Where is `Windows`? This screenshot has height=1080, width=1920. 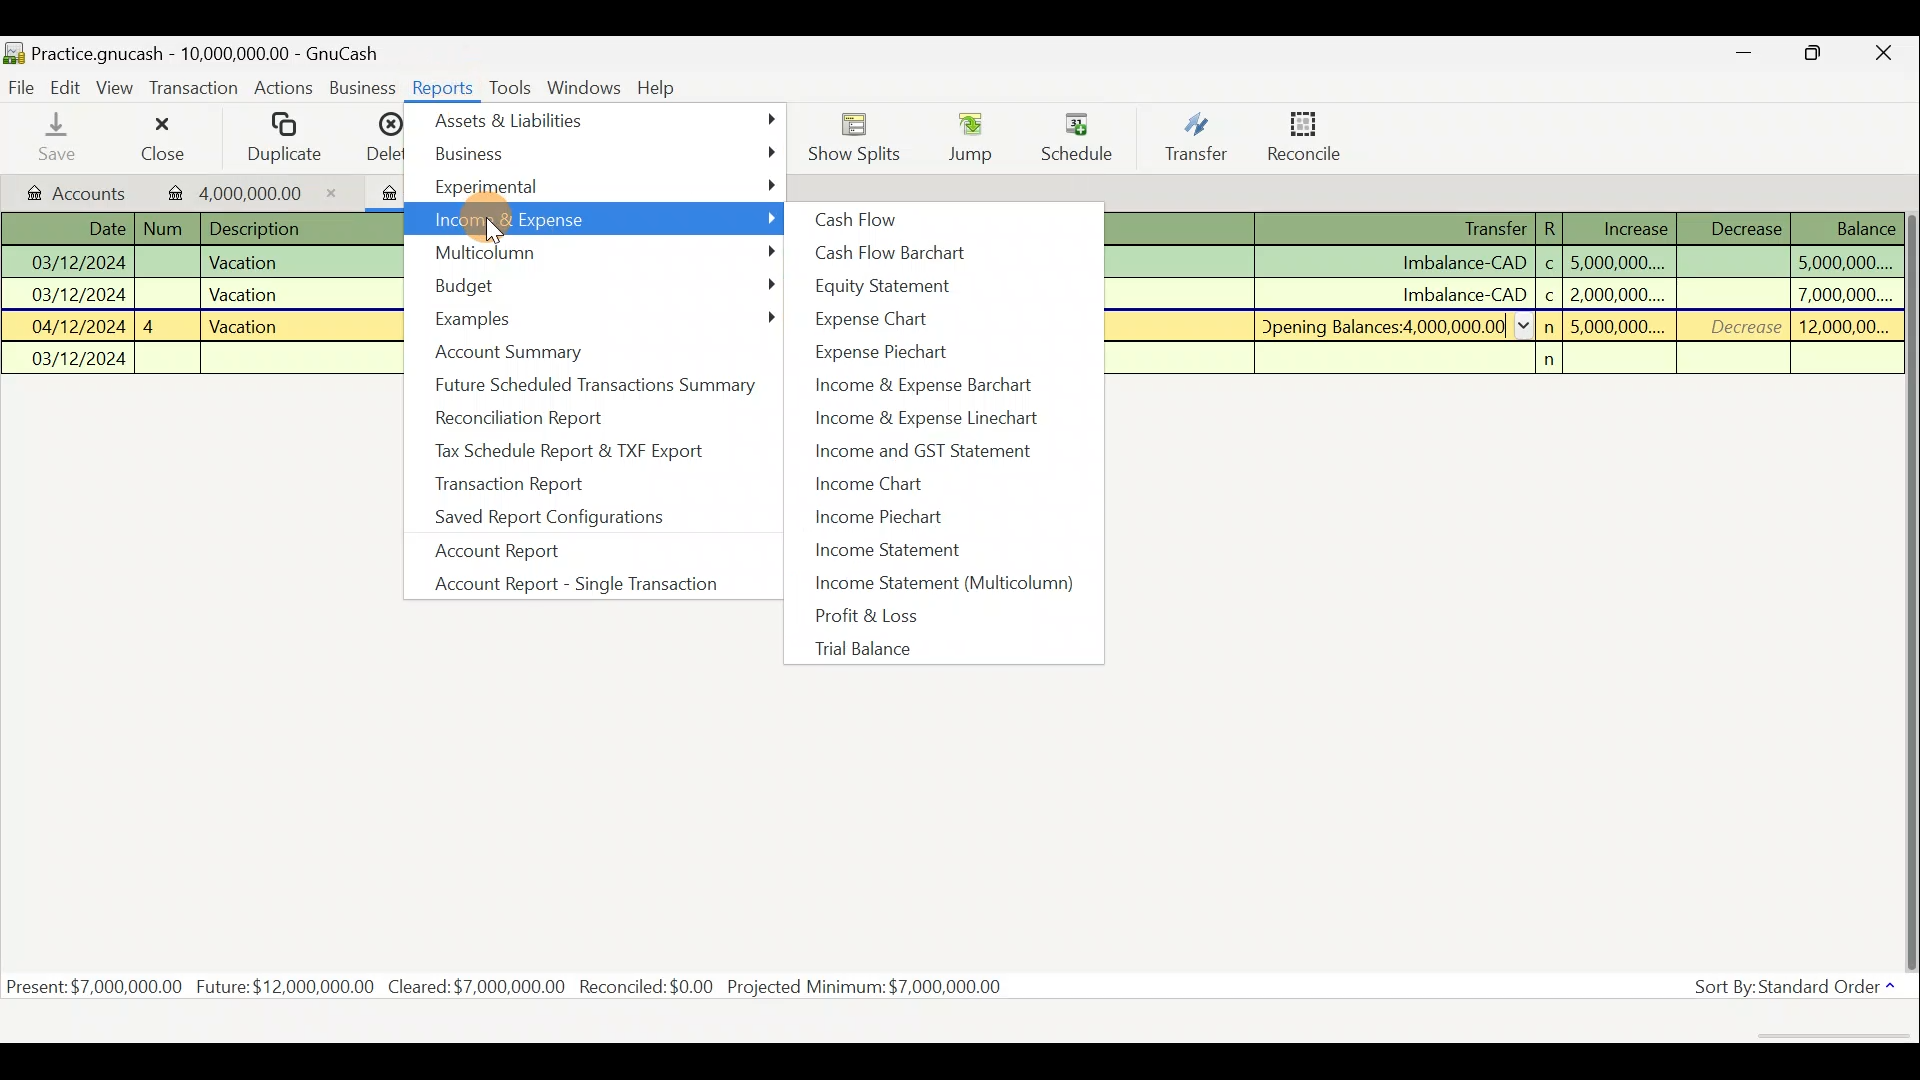 Windows is located at coordinates (586, 87).